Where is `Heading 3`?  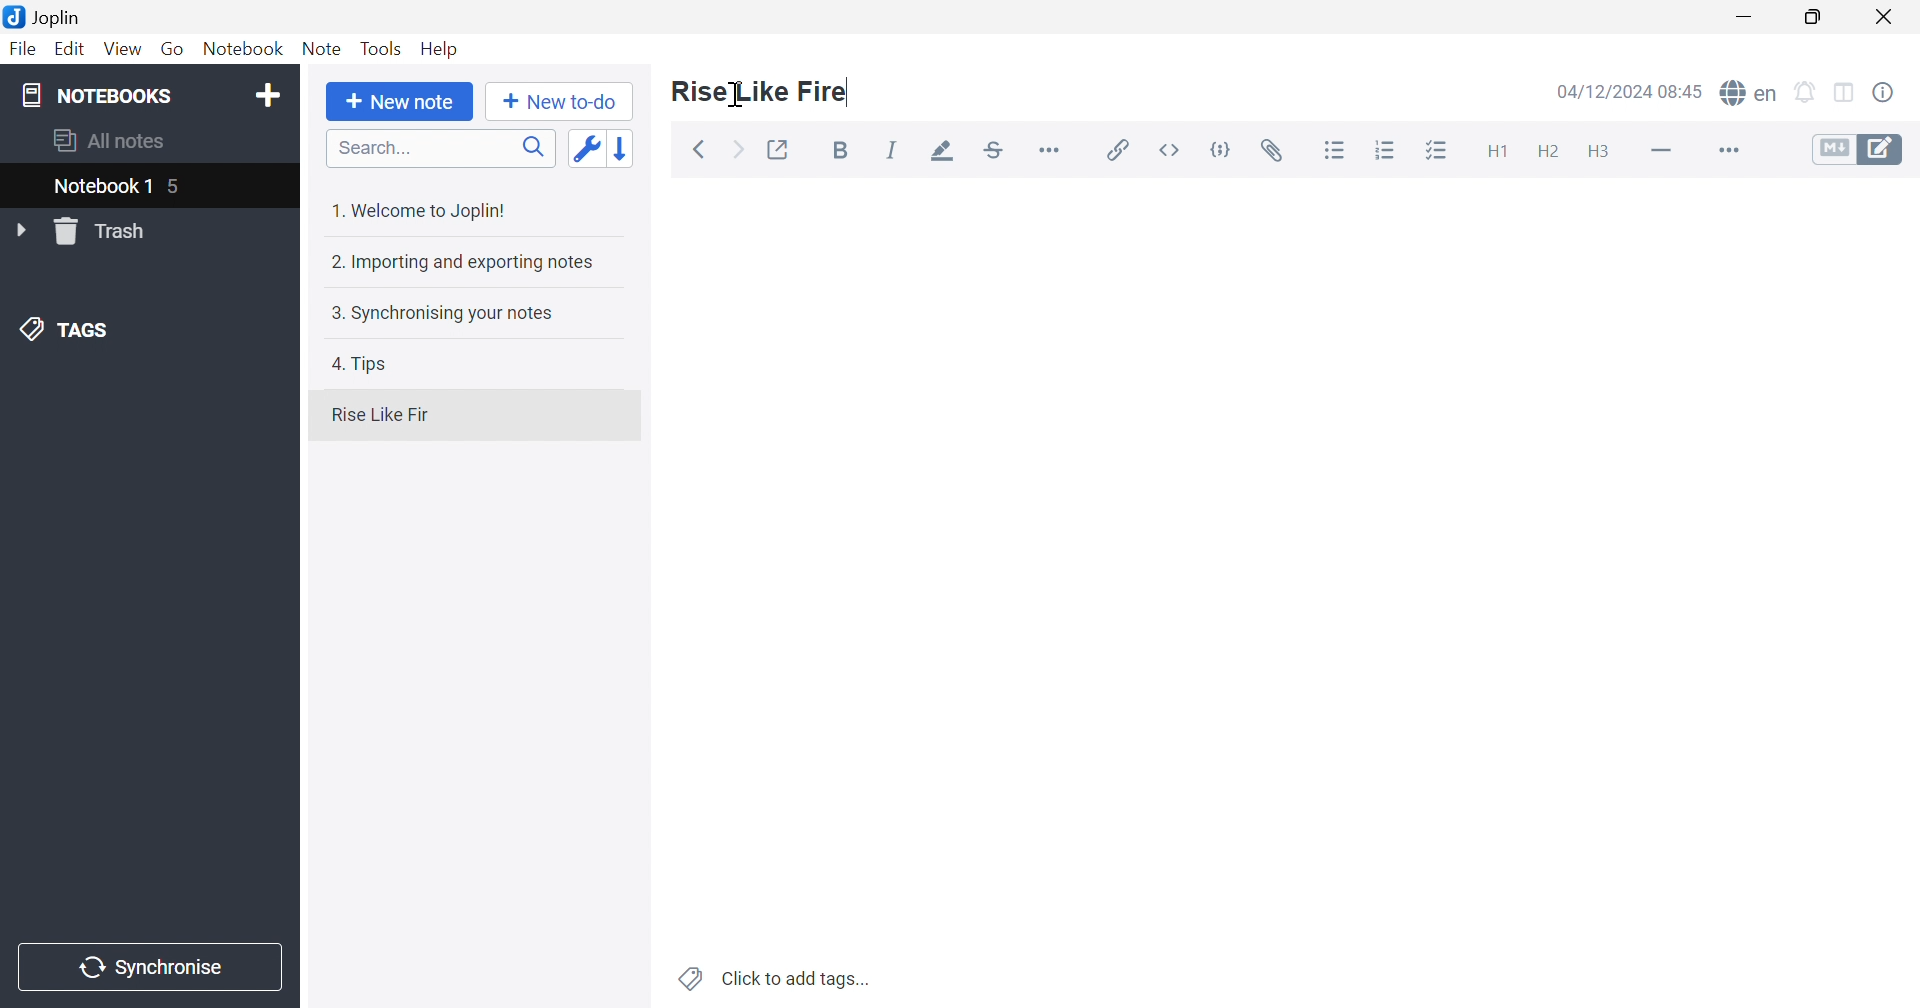 Heading 3 is located at coordinates (1599, 149).